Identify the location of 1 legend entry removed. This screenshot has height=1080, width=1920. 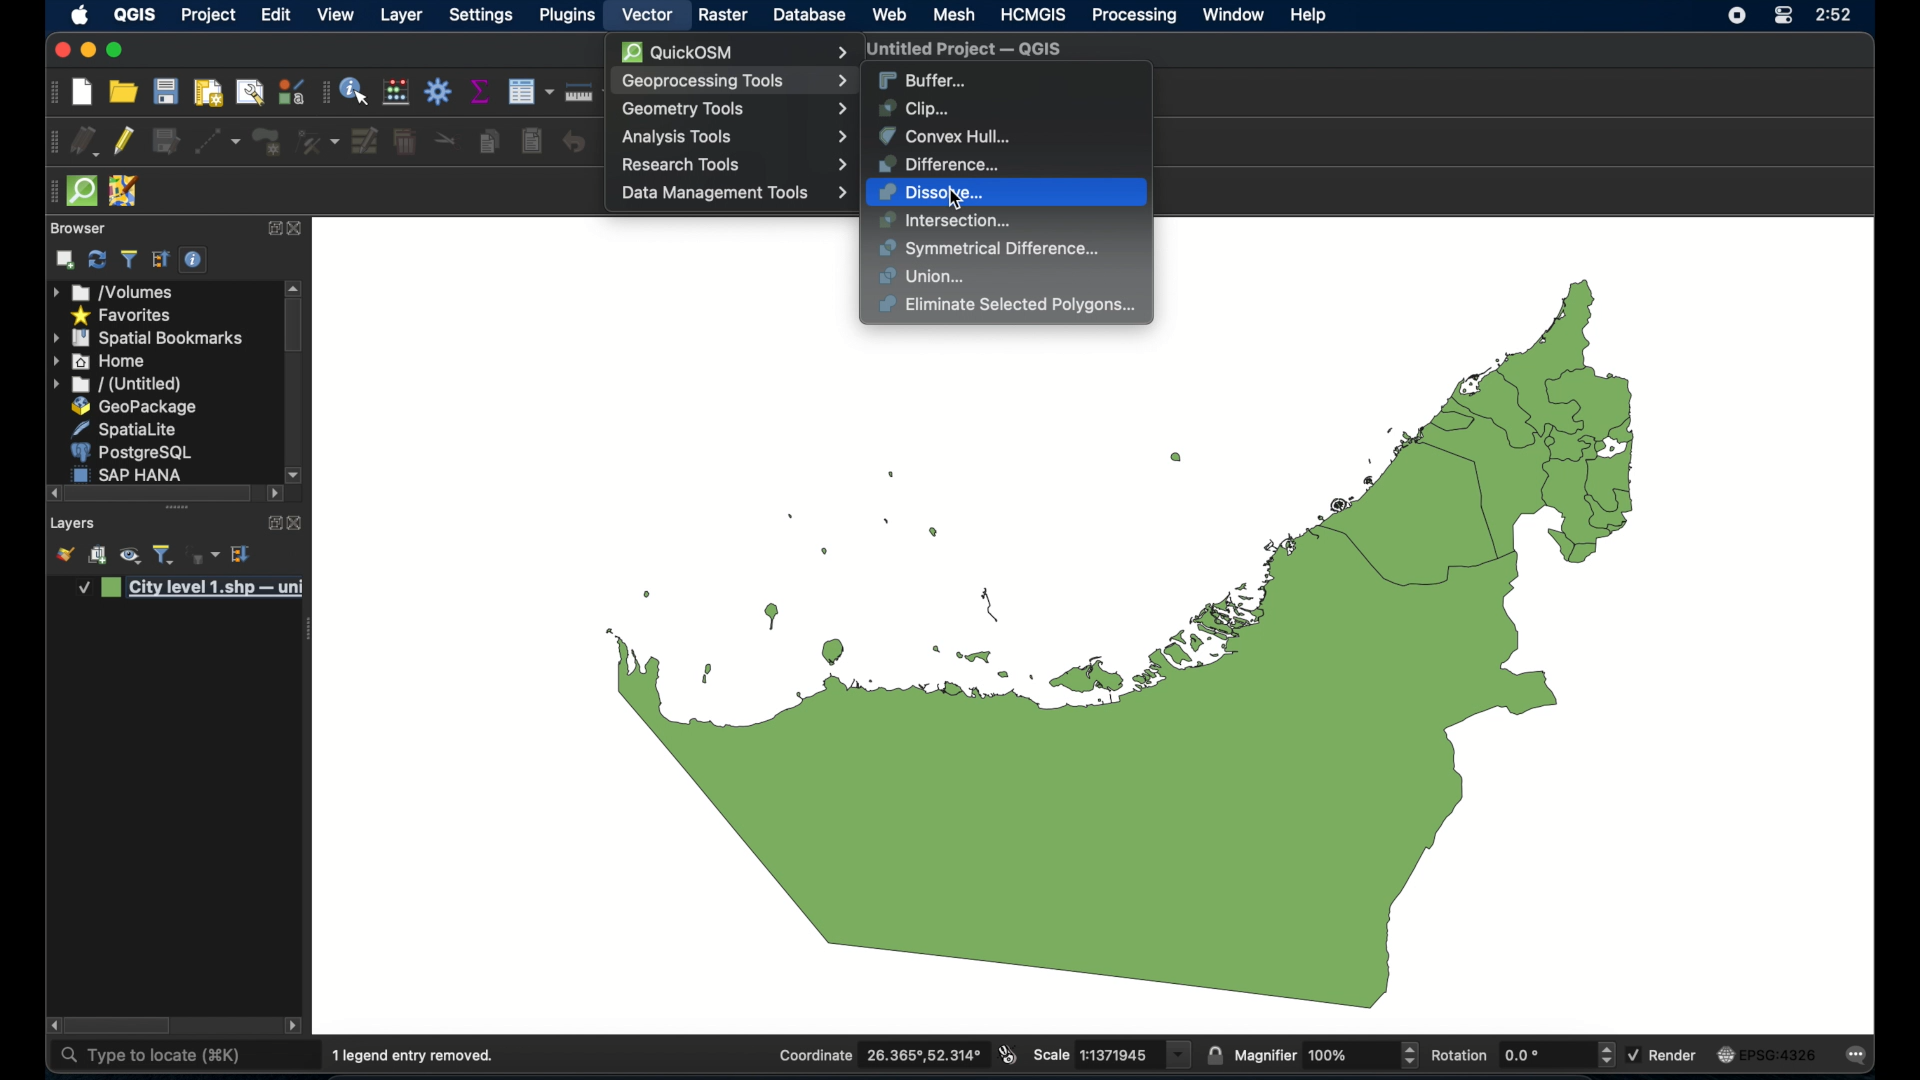
(416, 1056).